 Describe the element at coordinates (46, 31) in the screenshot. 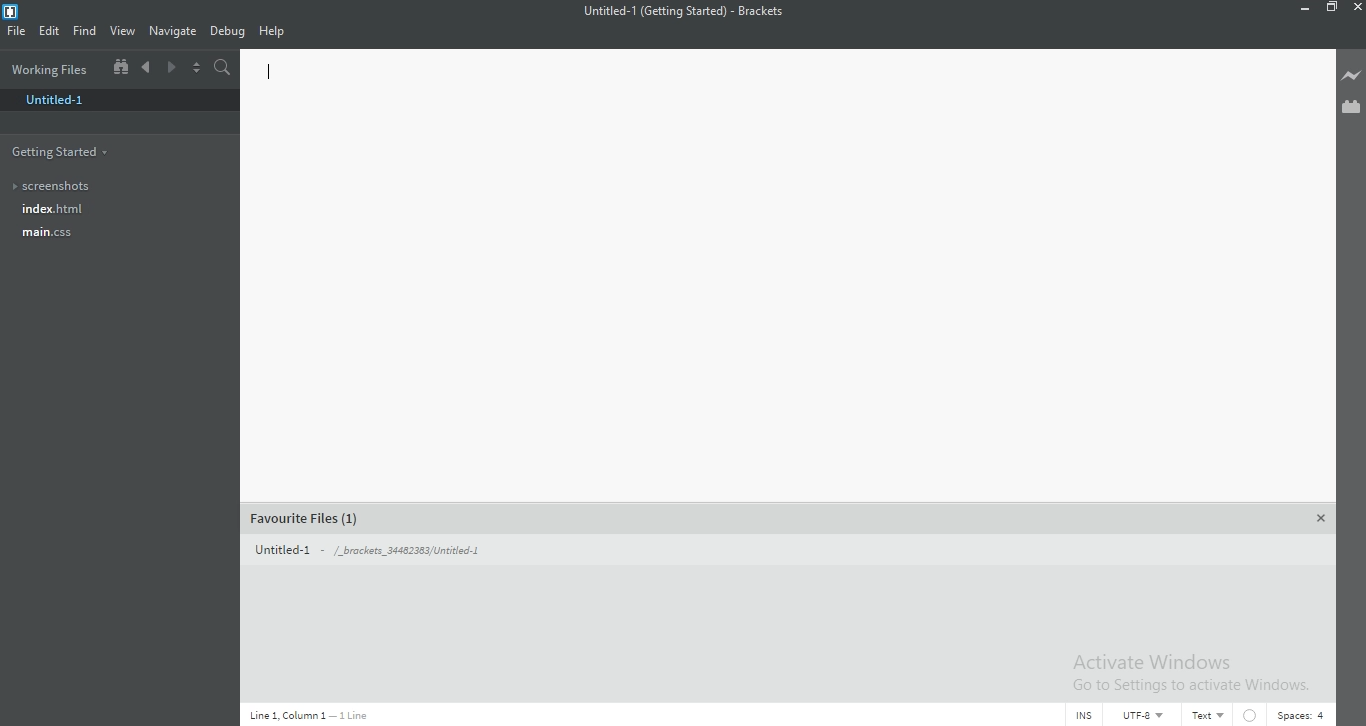

I see `Edit` at that location.